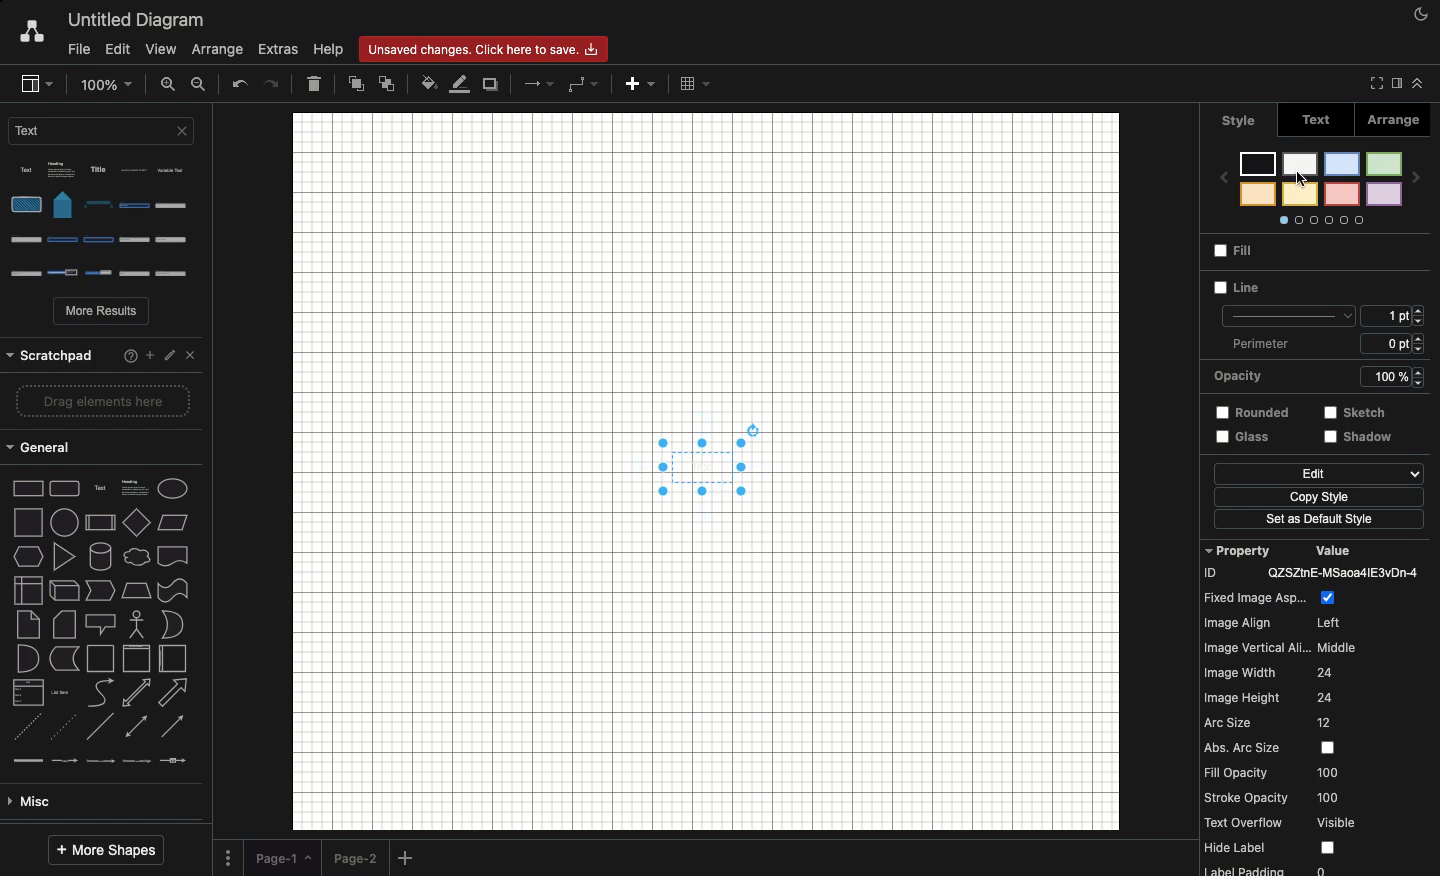  I want to click on Edit, so click(1318, 475).